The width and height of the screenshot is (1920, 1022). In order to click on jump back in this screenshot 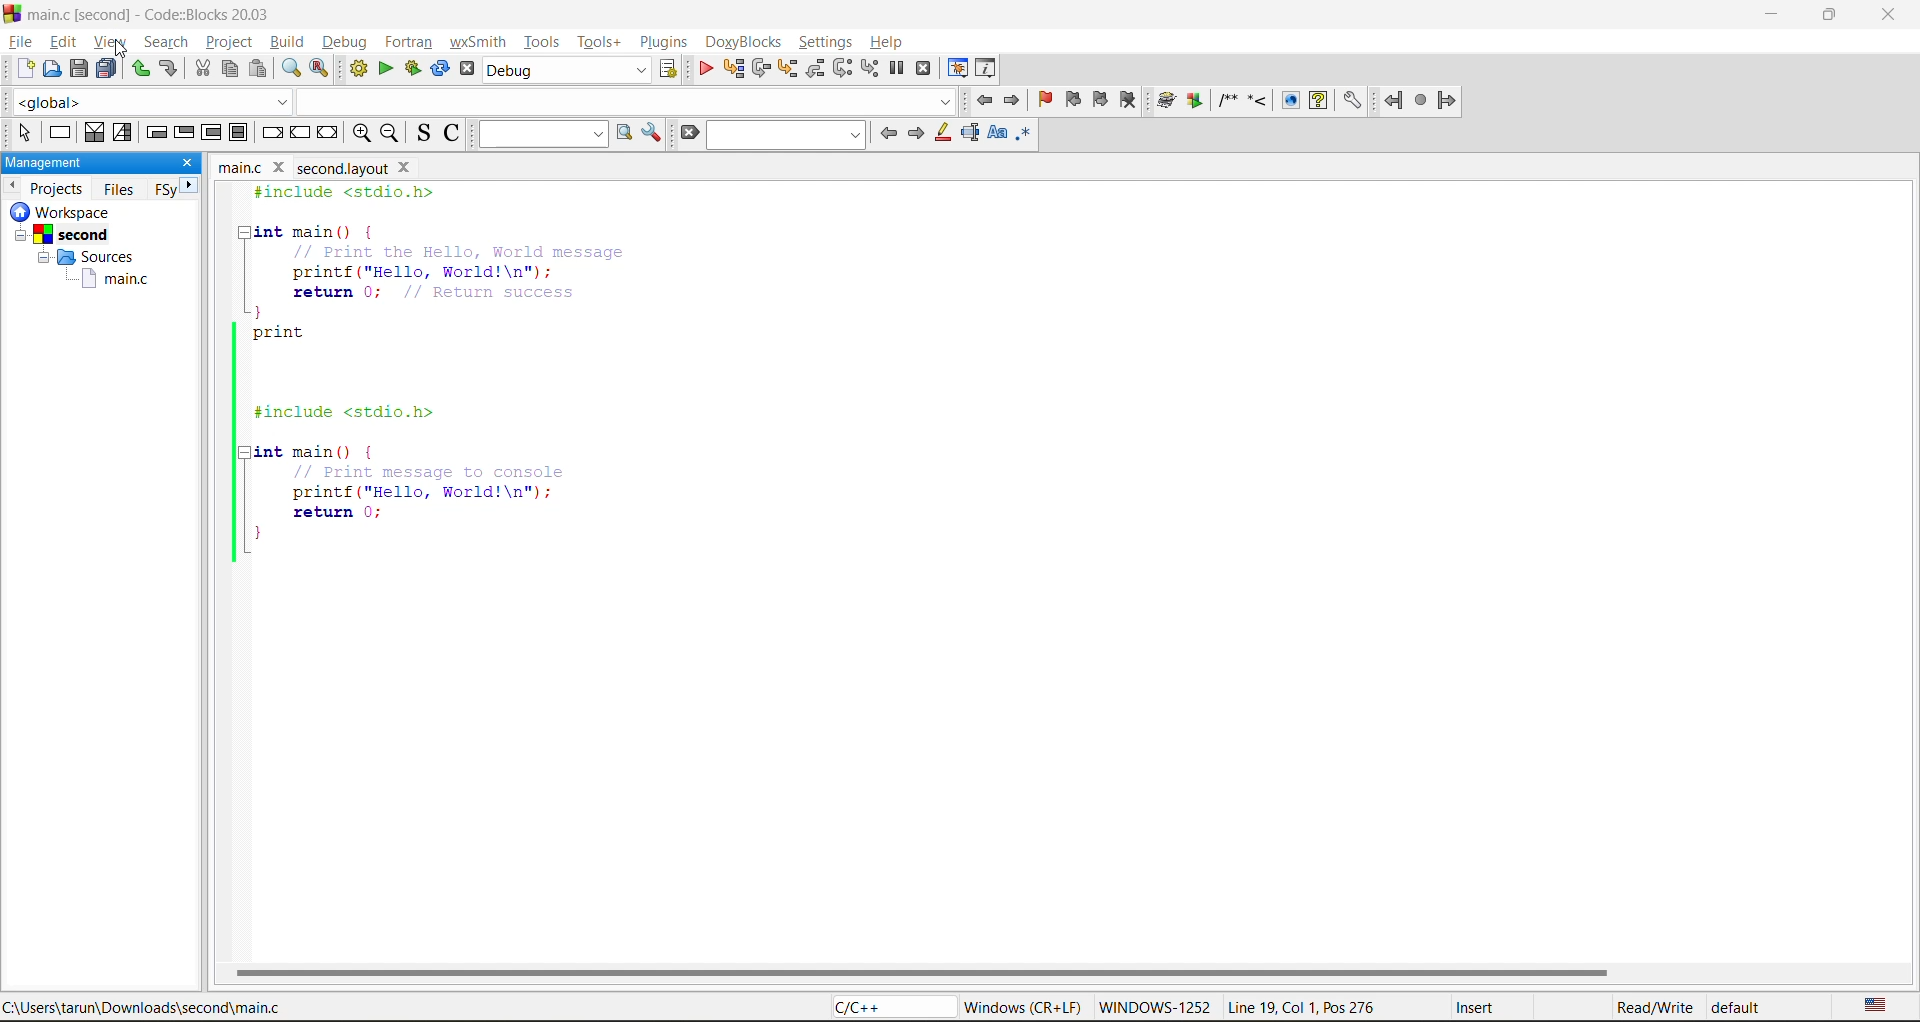, I will do `click(987, 102)`.